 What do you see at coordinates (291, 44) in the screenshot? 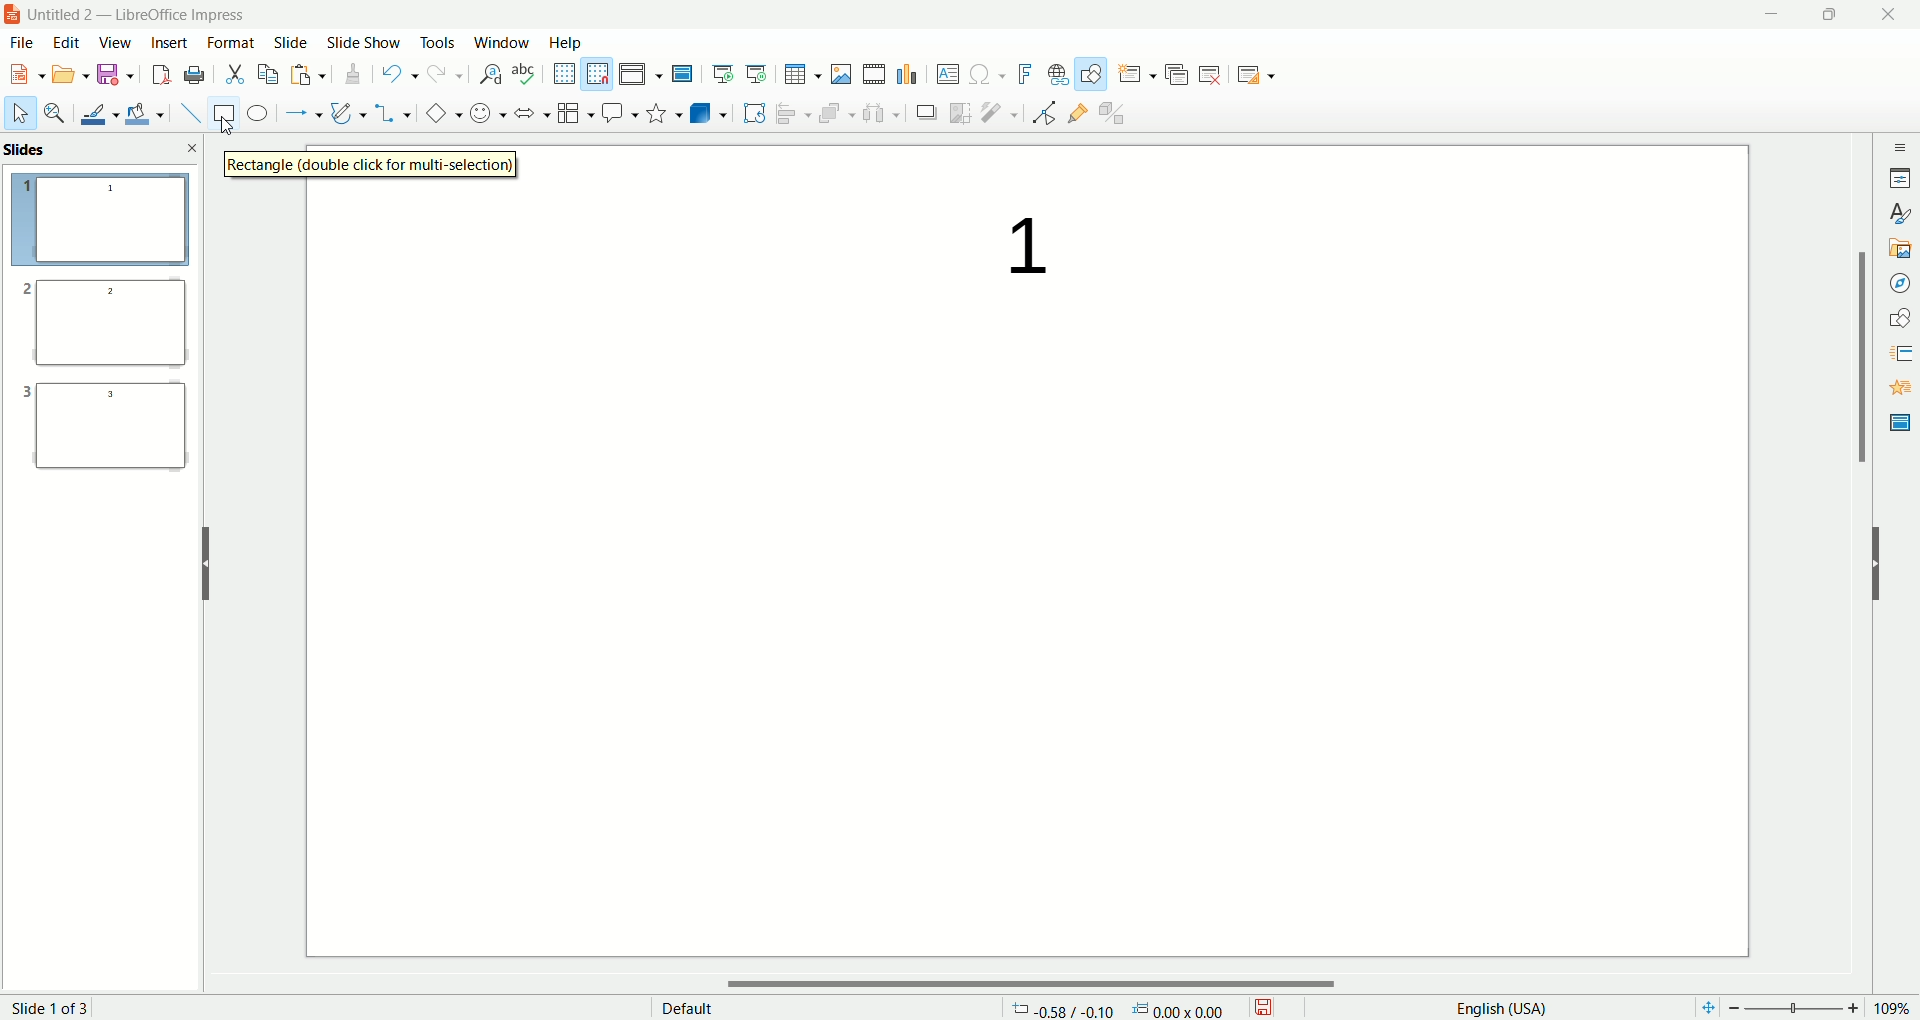
I see `slide` at bounding box center [291, 44].